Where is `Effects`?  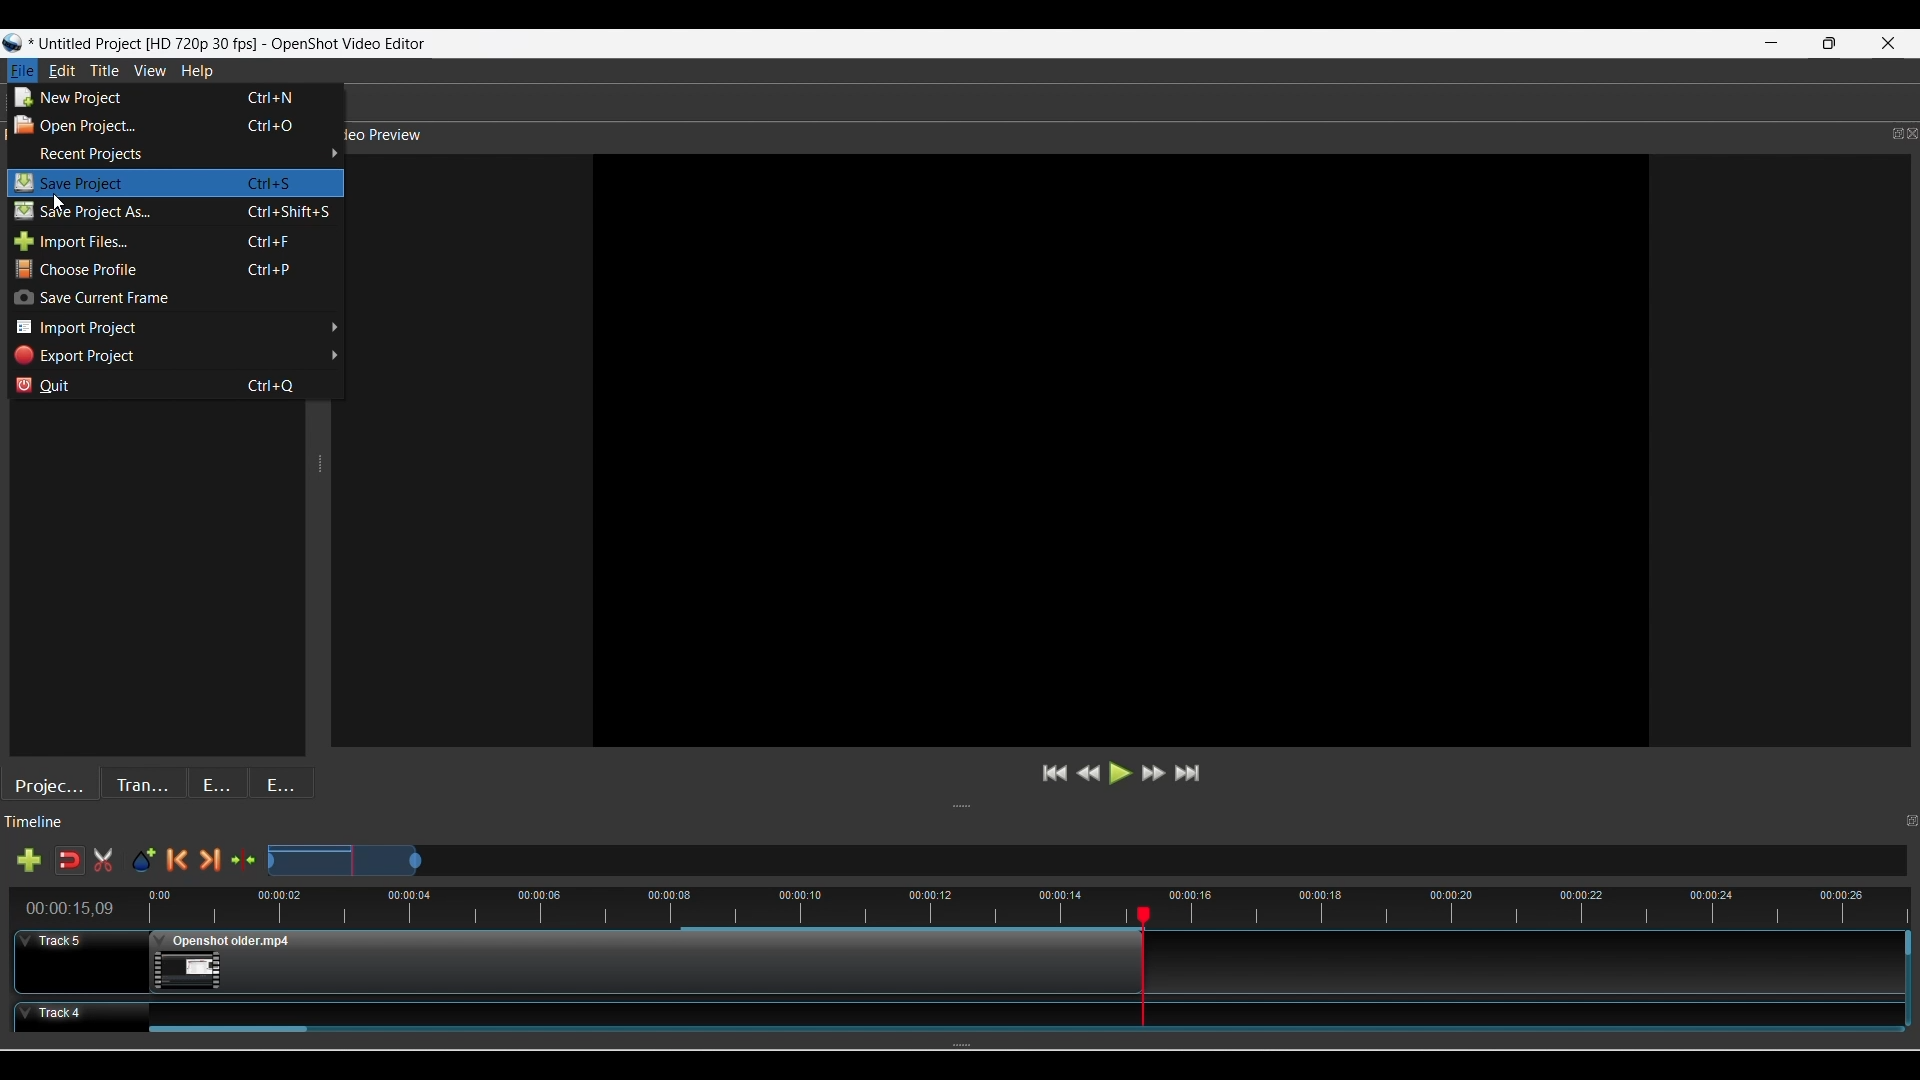 Effects is located at coordinates (219, 782).